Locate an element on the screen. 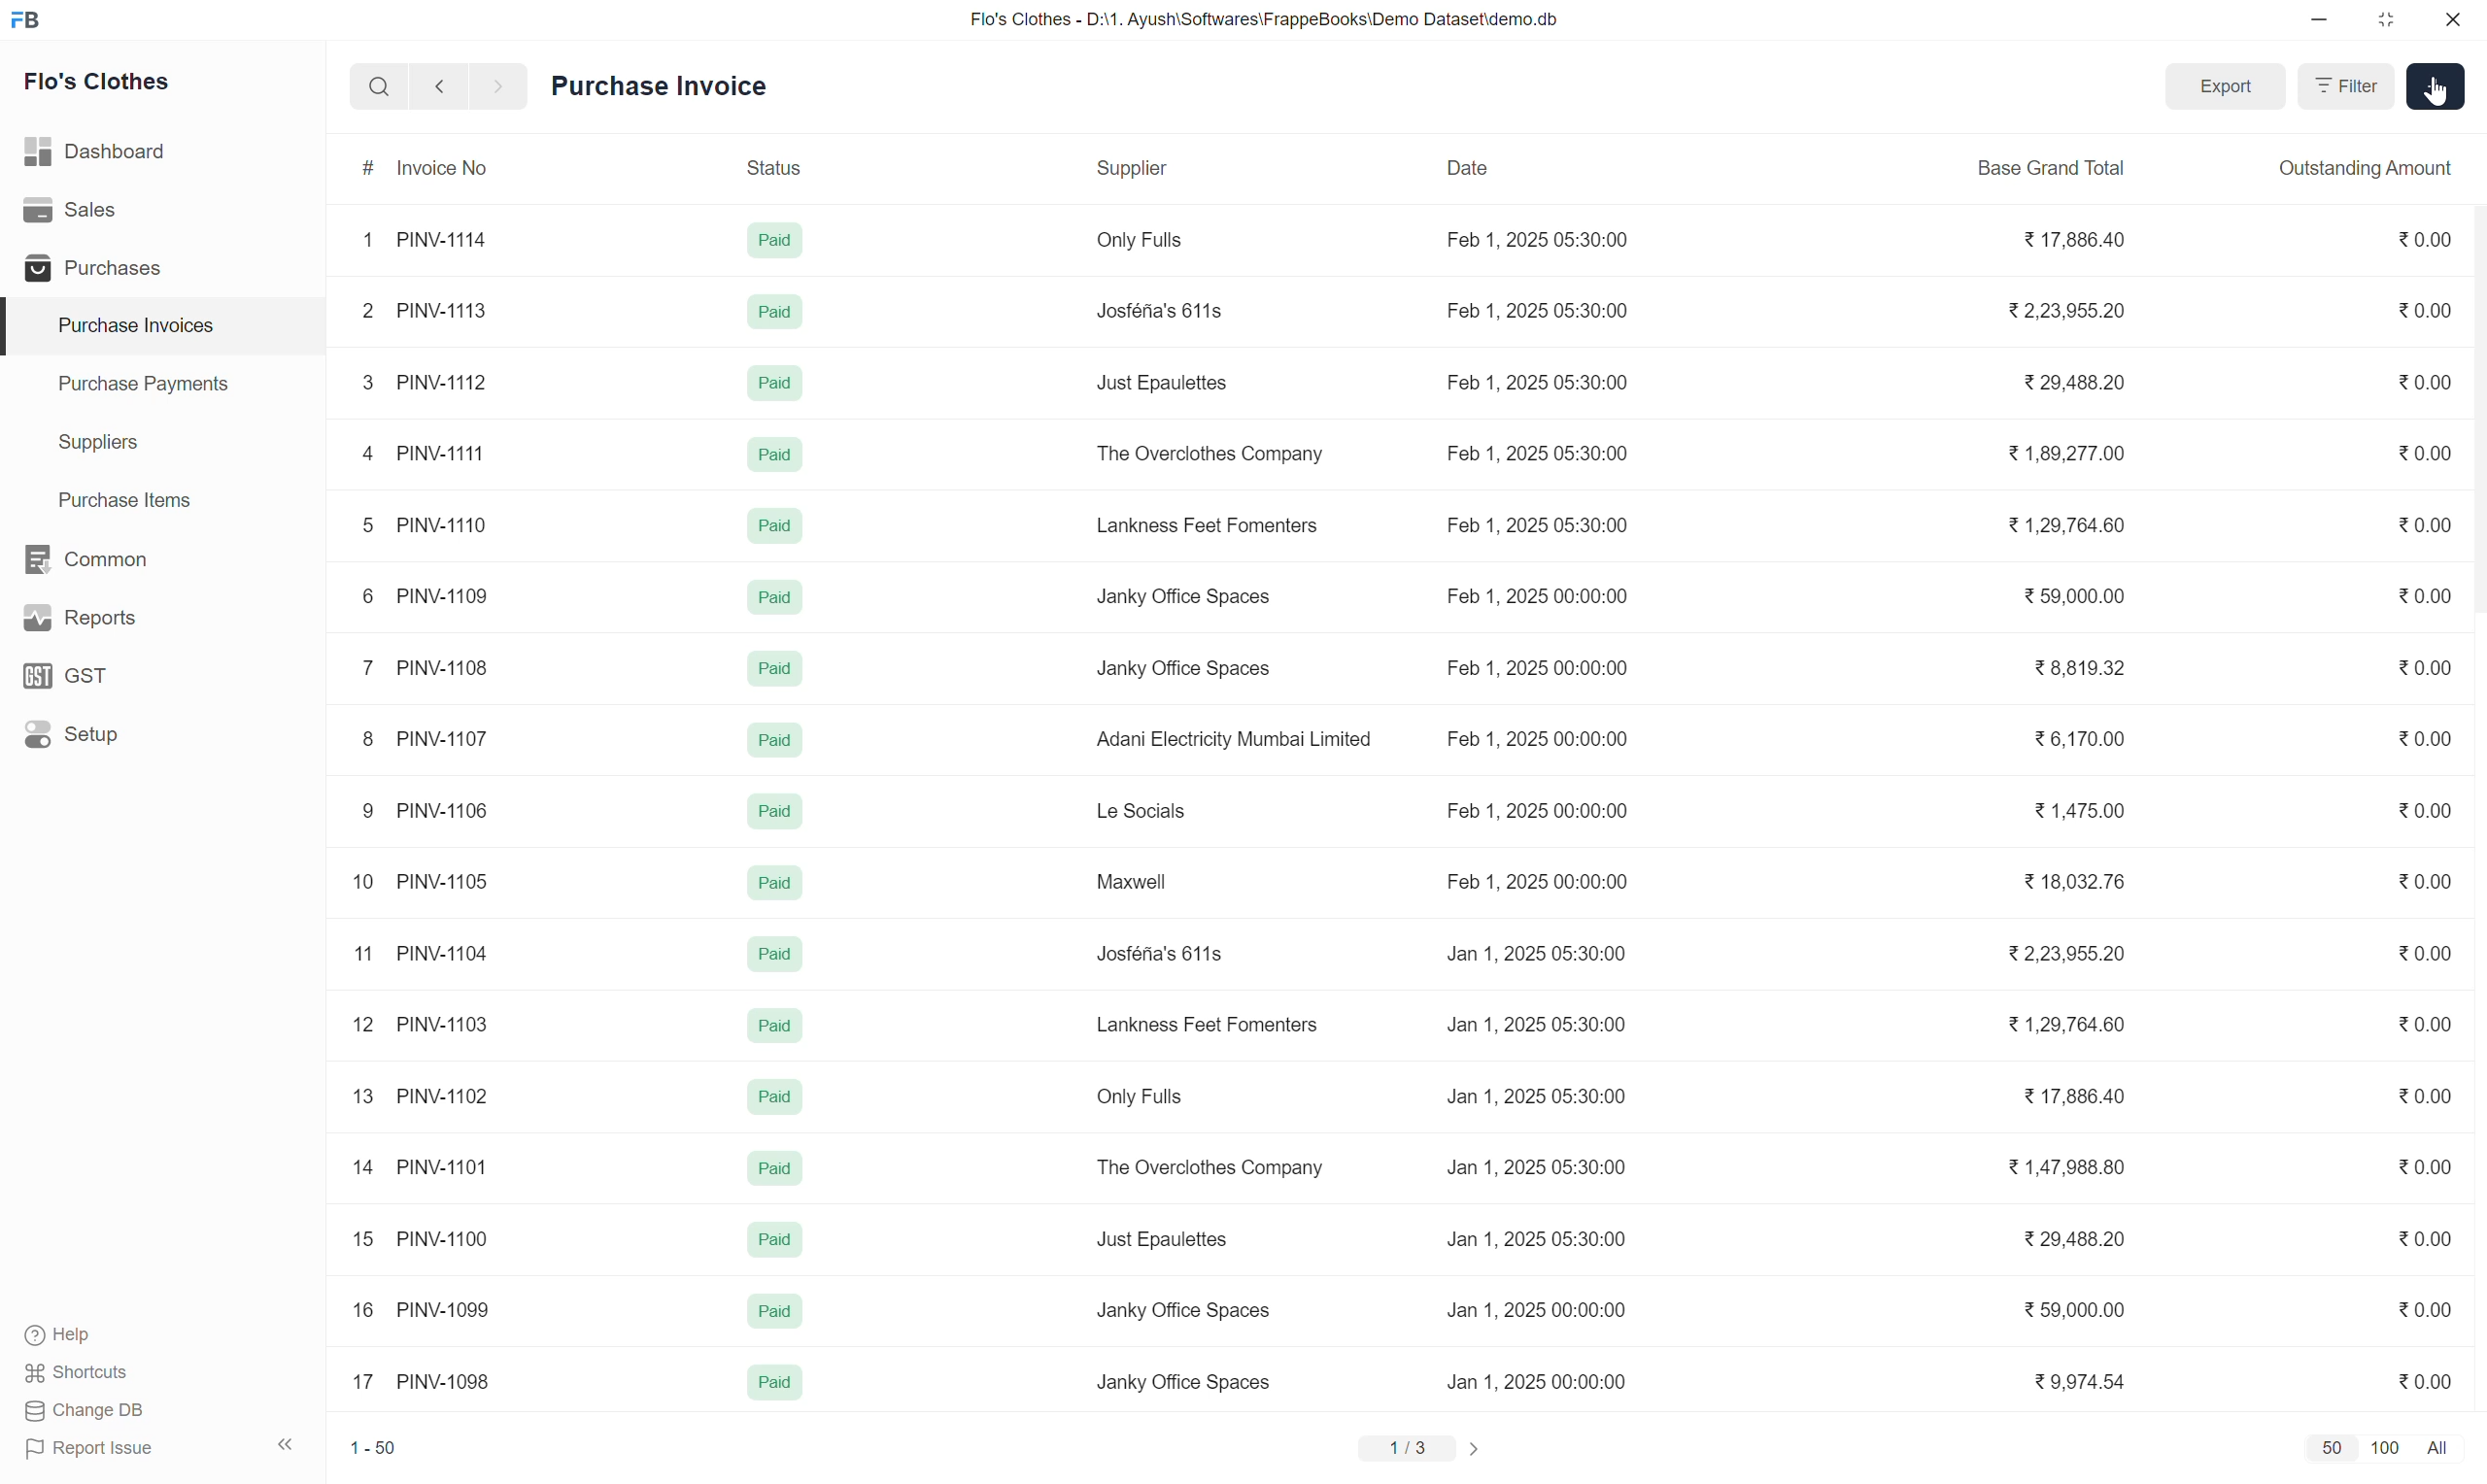 This screenshot has height=1484, width=2487. Janky Office Spaces is located at coordinates (1184, 1382).